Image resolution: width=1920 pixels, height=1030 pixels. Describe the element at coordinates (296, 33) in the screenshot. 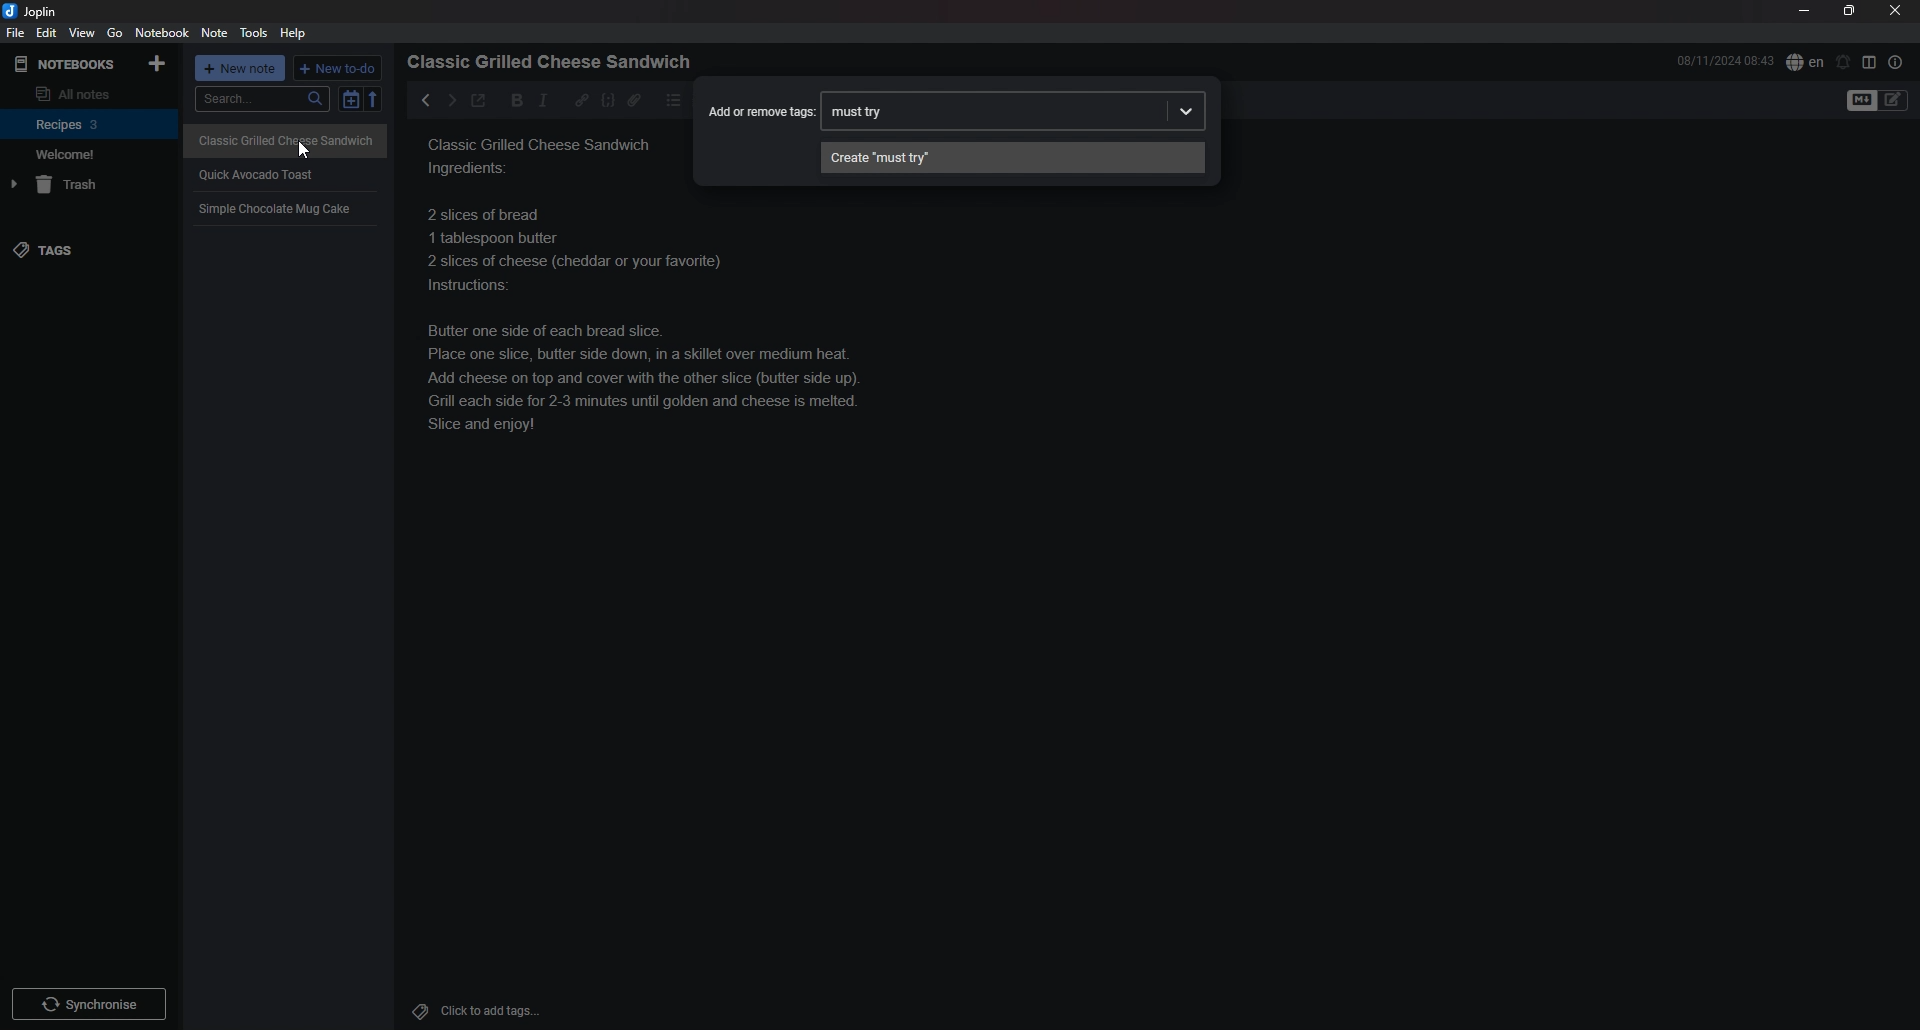

I see `help` at that location.